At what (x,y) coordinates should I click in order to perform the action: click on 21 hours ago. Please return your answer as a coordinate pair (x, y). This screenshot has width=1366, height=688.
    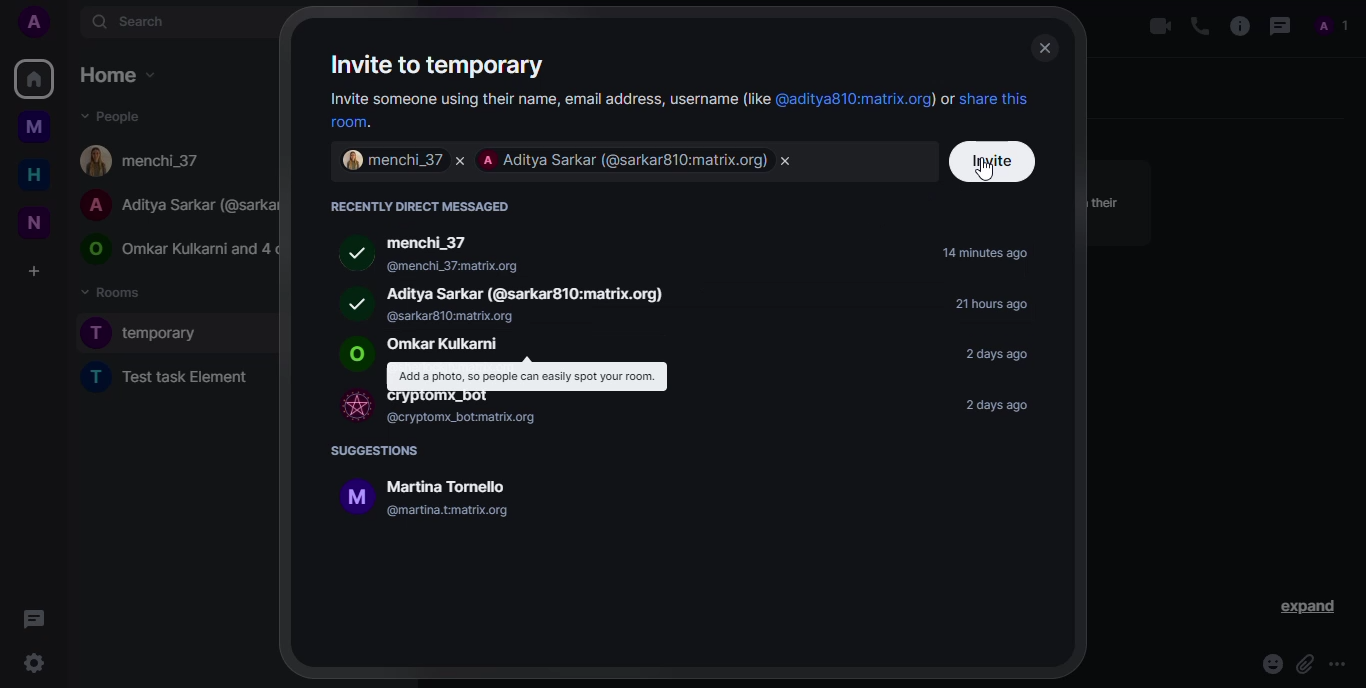
    Looking at the image, I should click on (984, 305).